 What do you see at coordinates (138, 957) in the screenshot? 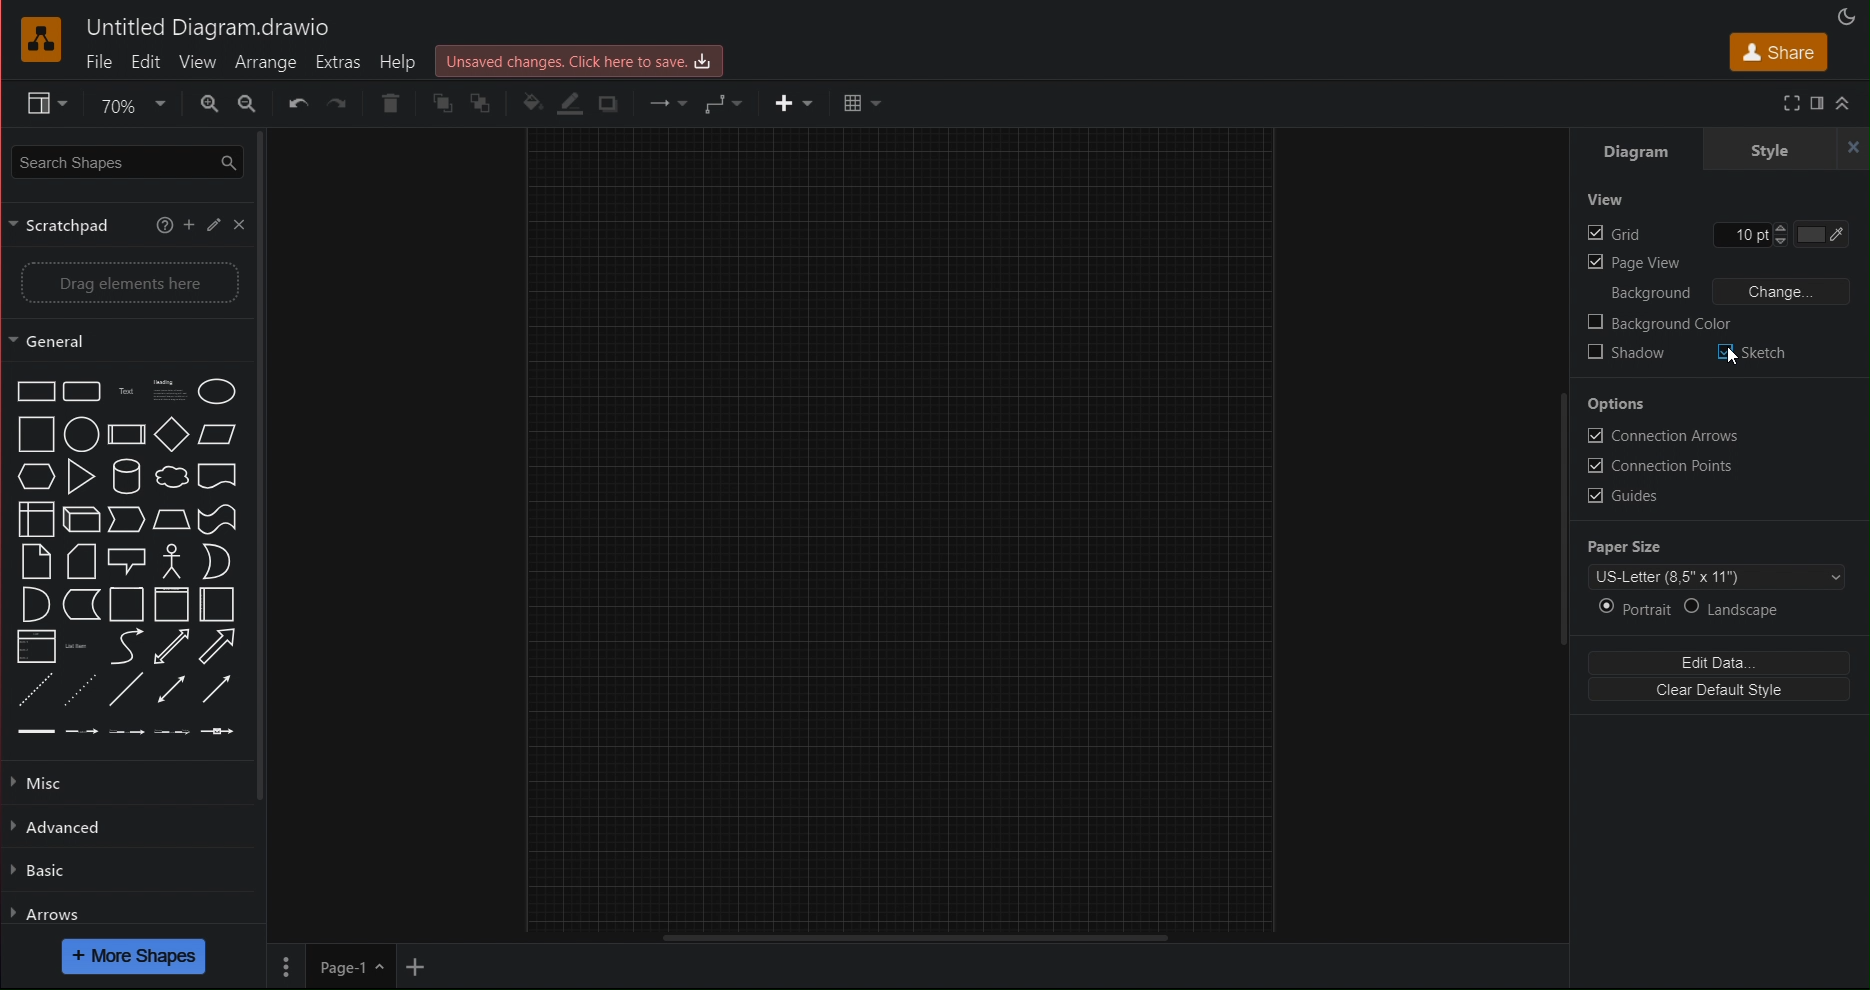
I see `More Shapes` at bounding box center [138, 957].